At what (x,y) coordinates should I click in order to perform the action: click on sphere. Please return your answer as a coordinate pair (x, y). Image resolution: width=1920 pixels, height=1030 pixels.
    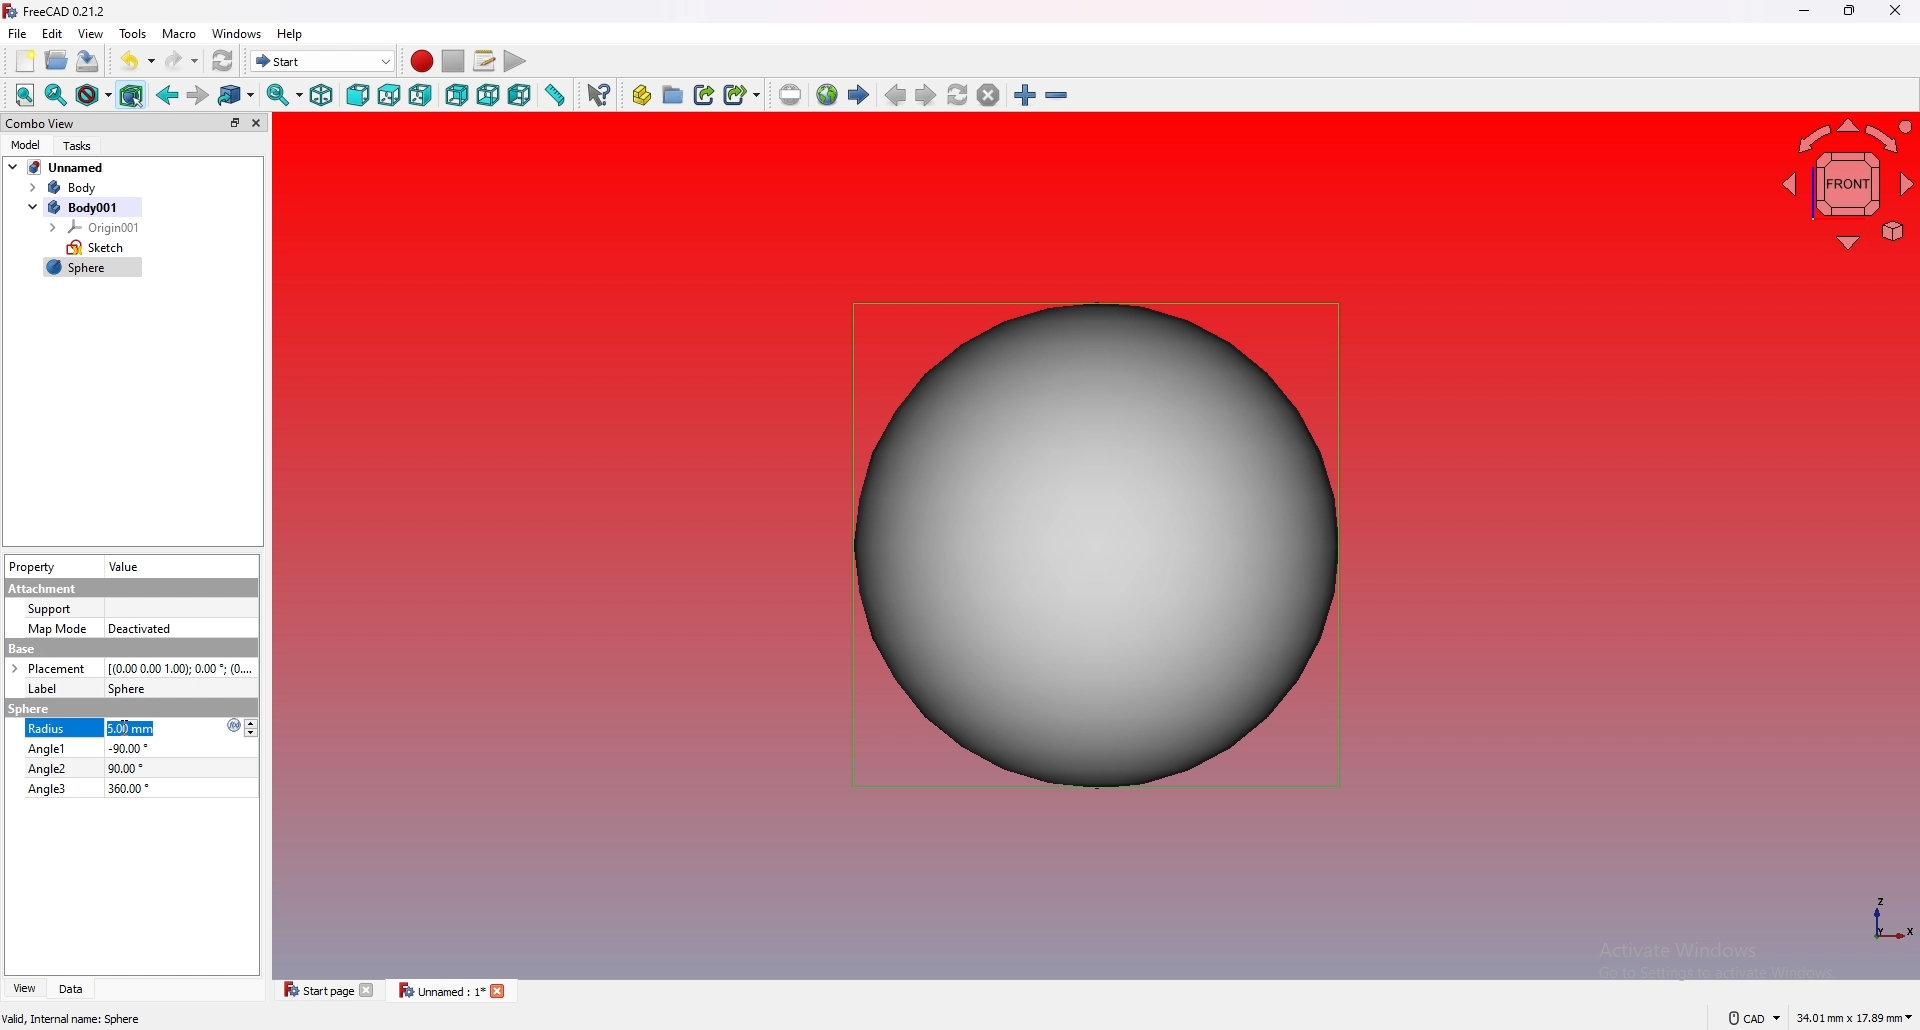
    Looking at the image, I should click on (1096, 546).